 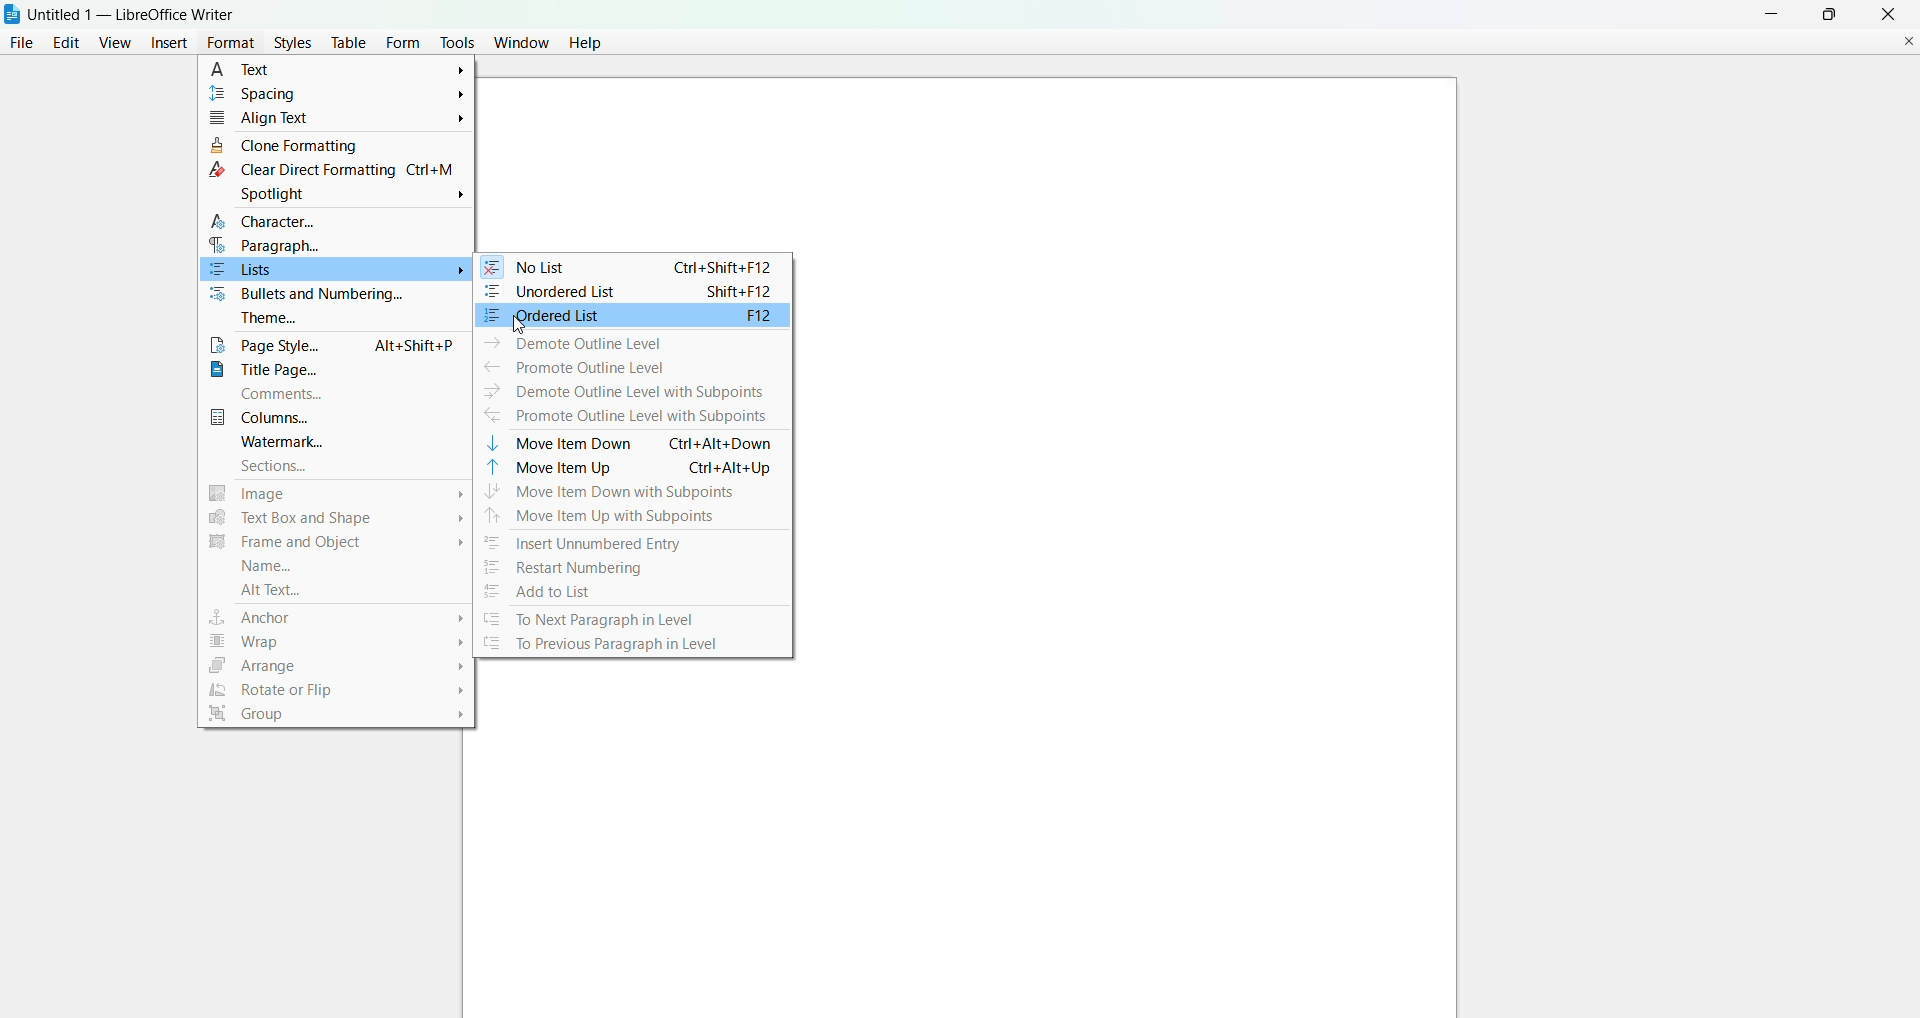 I want to click on frame and object, so click(x=332, y=543).